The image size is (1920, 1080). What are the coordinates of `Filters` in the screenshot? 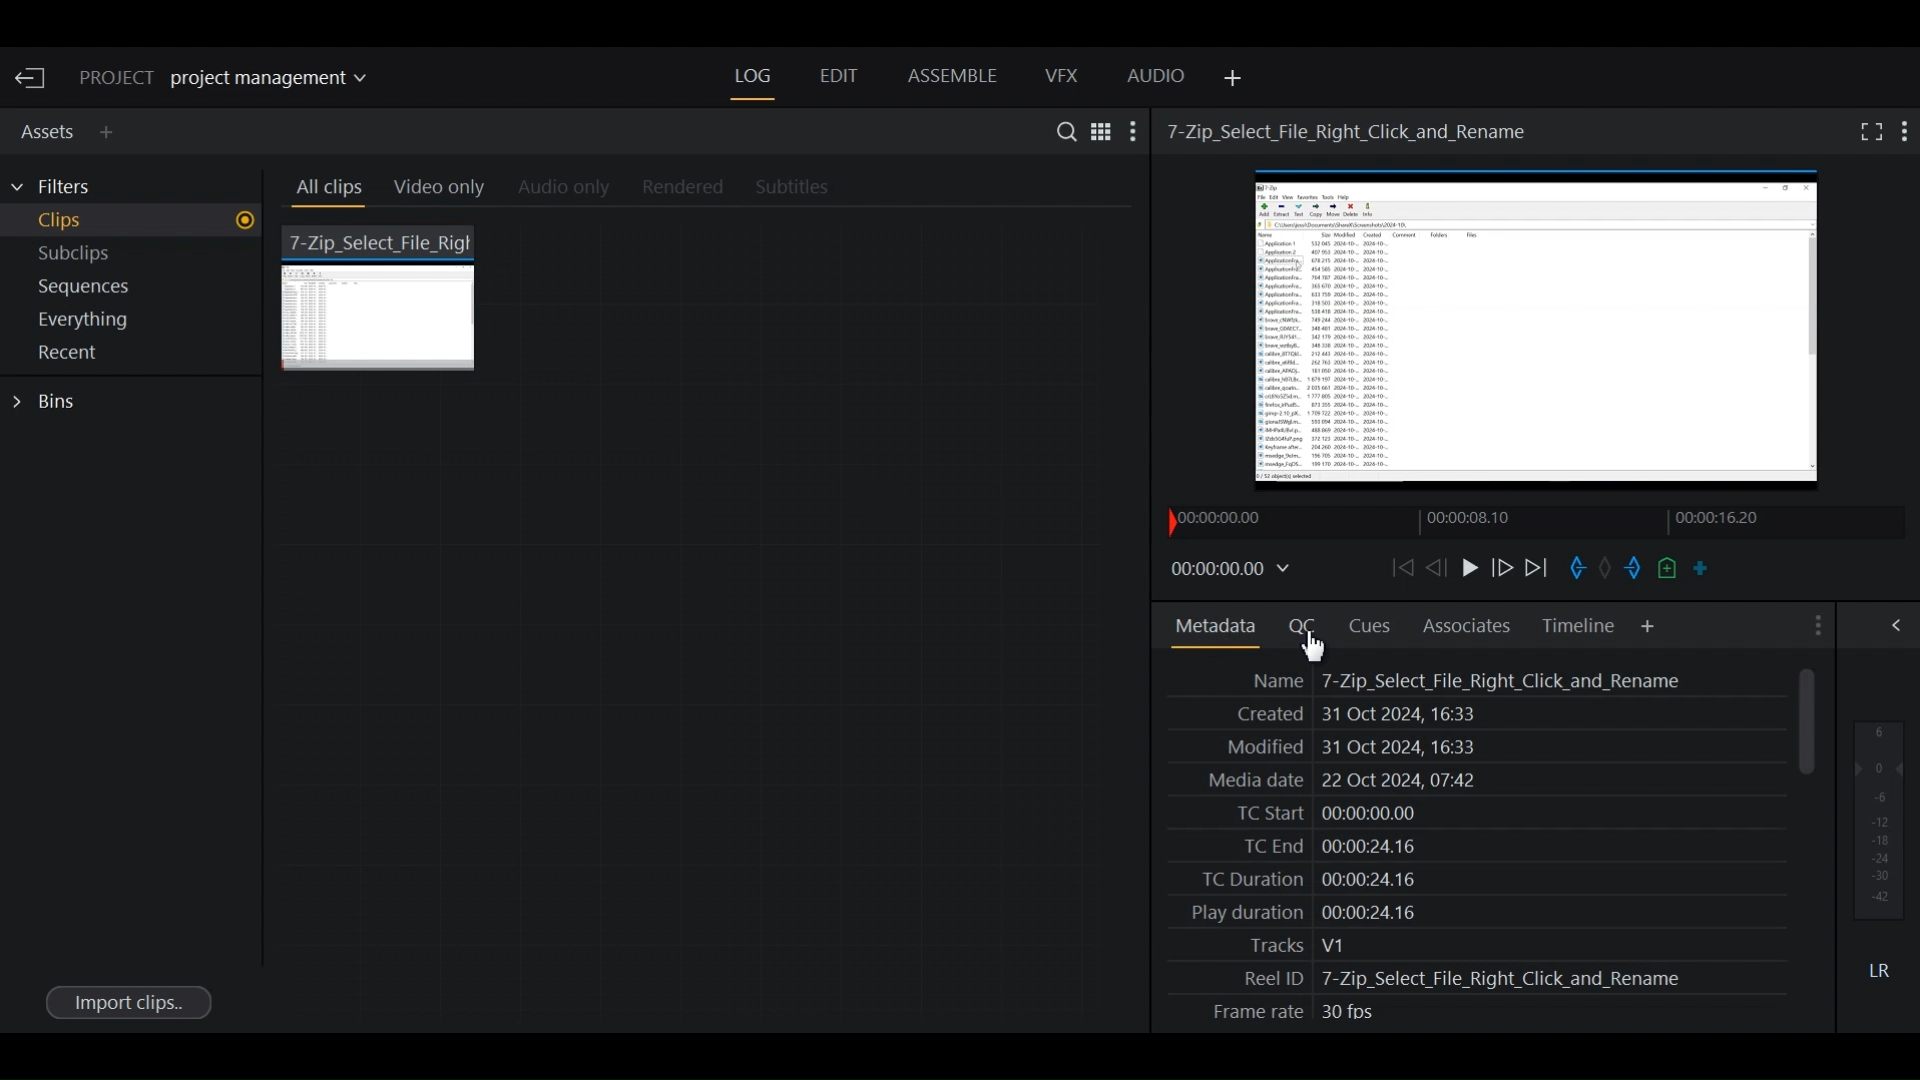 It's located at (62, 187).